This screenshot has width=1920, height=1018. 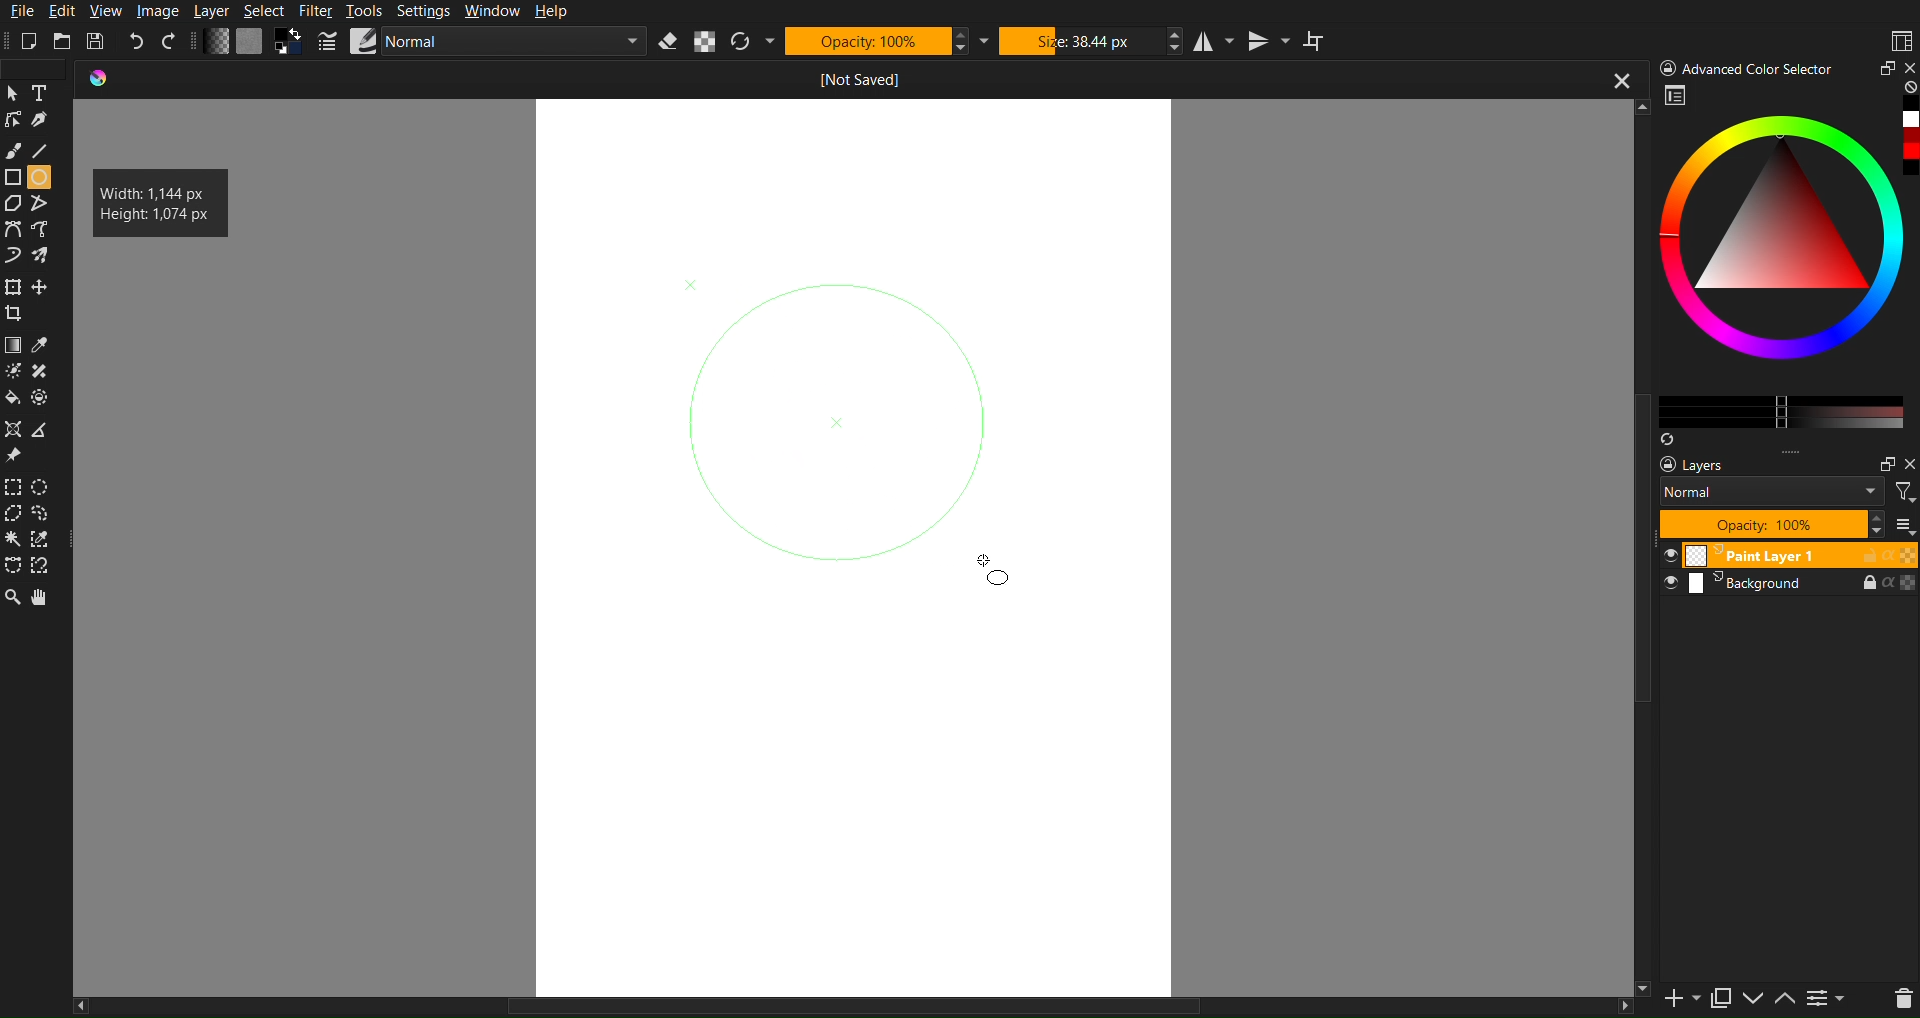 I want to click on Paint Layer 1, so click(x=1788, y=554).